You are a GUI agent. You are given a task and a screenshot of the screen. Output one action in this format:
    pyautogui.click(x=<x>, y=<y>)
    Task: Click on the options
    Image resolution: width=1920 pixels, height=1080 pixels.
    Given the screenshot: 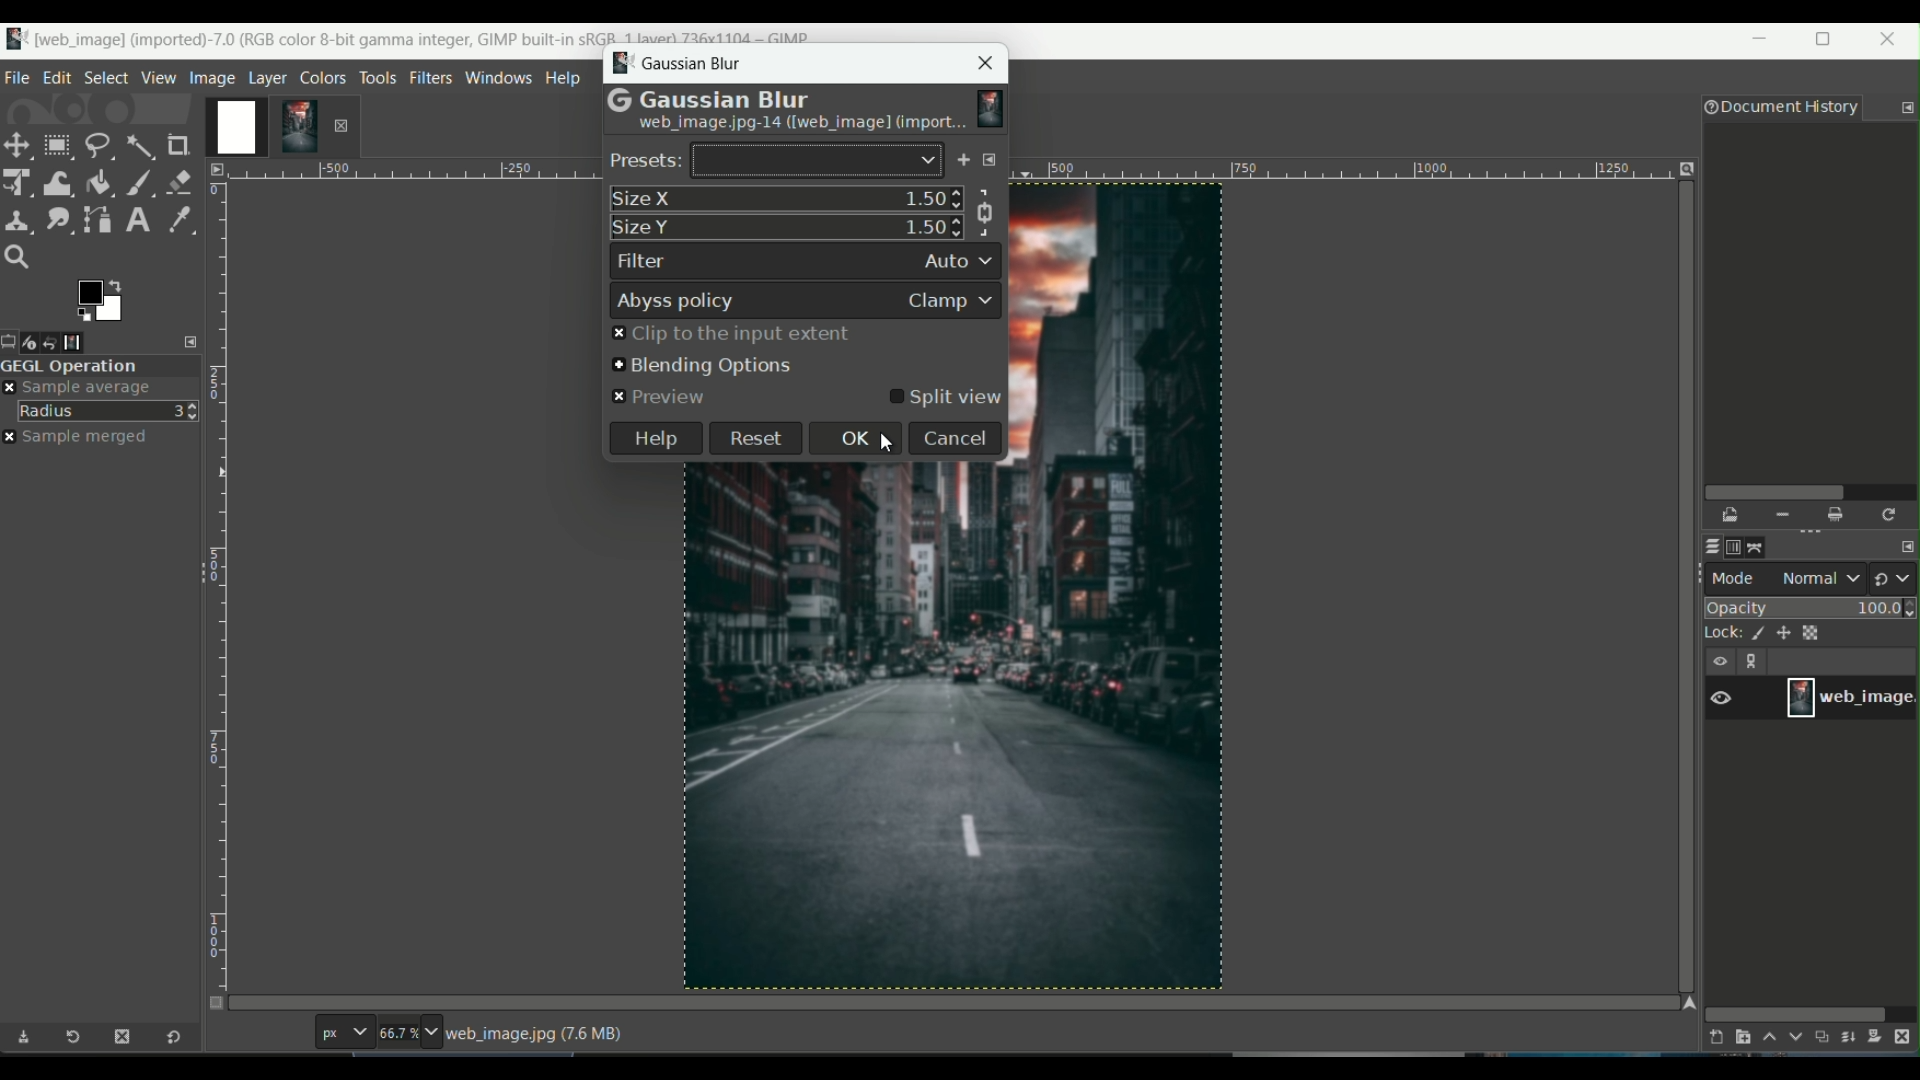 What is the action you would take?
    pyautogui.click(x=1756, y=663)
    